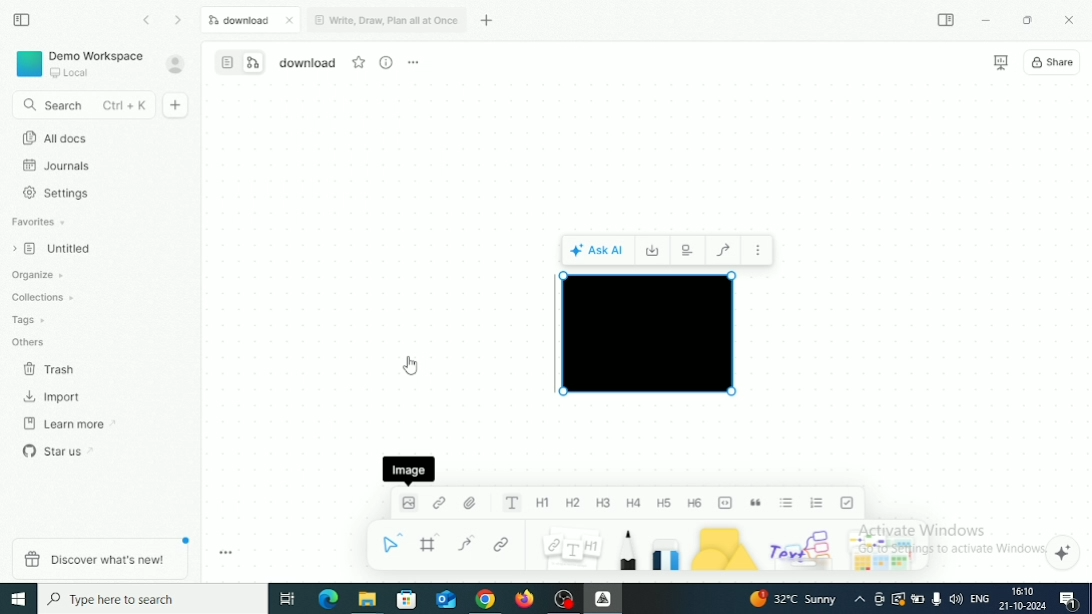 Image resolution: width=1092 pixels, height=614 pixels. Describe the element at coordinates (543, 504) in the screenshot. I see `Heading 1` at that location.